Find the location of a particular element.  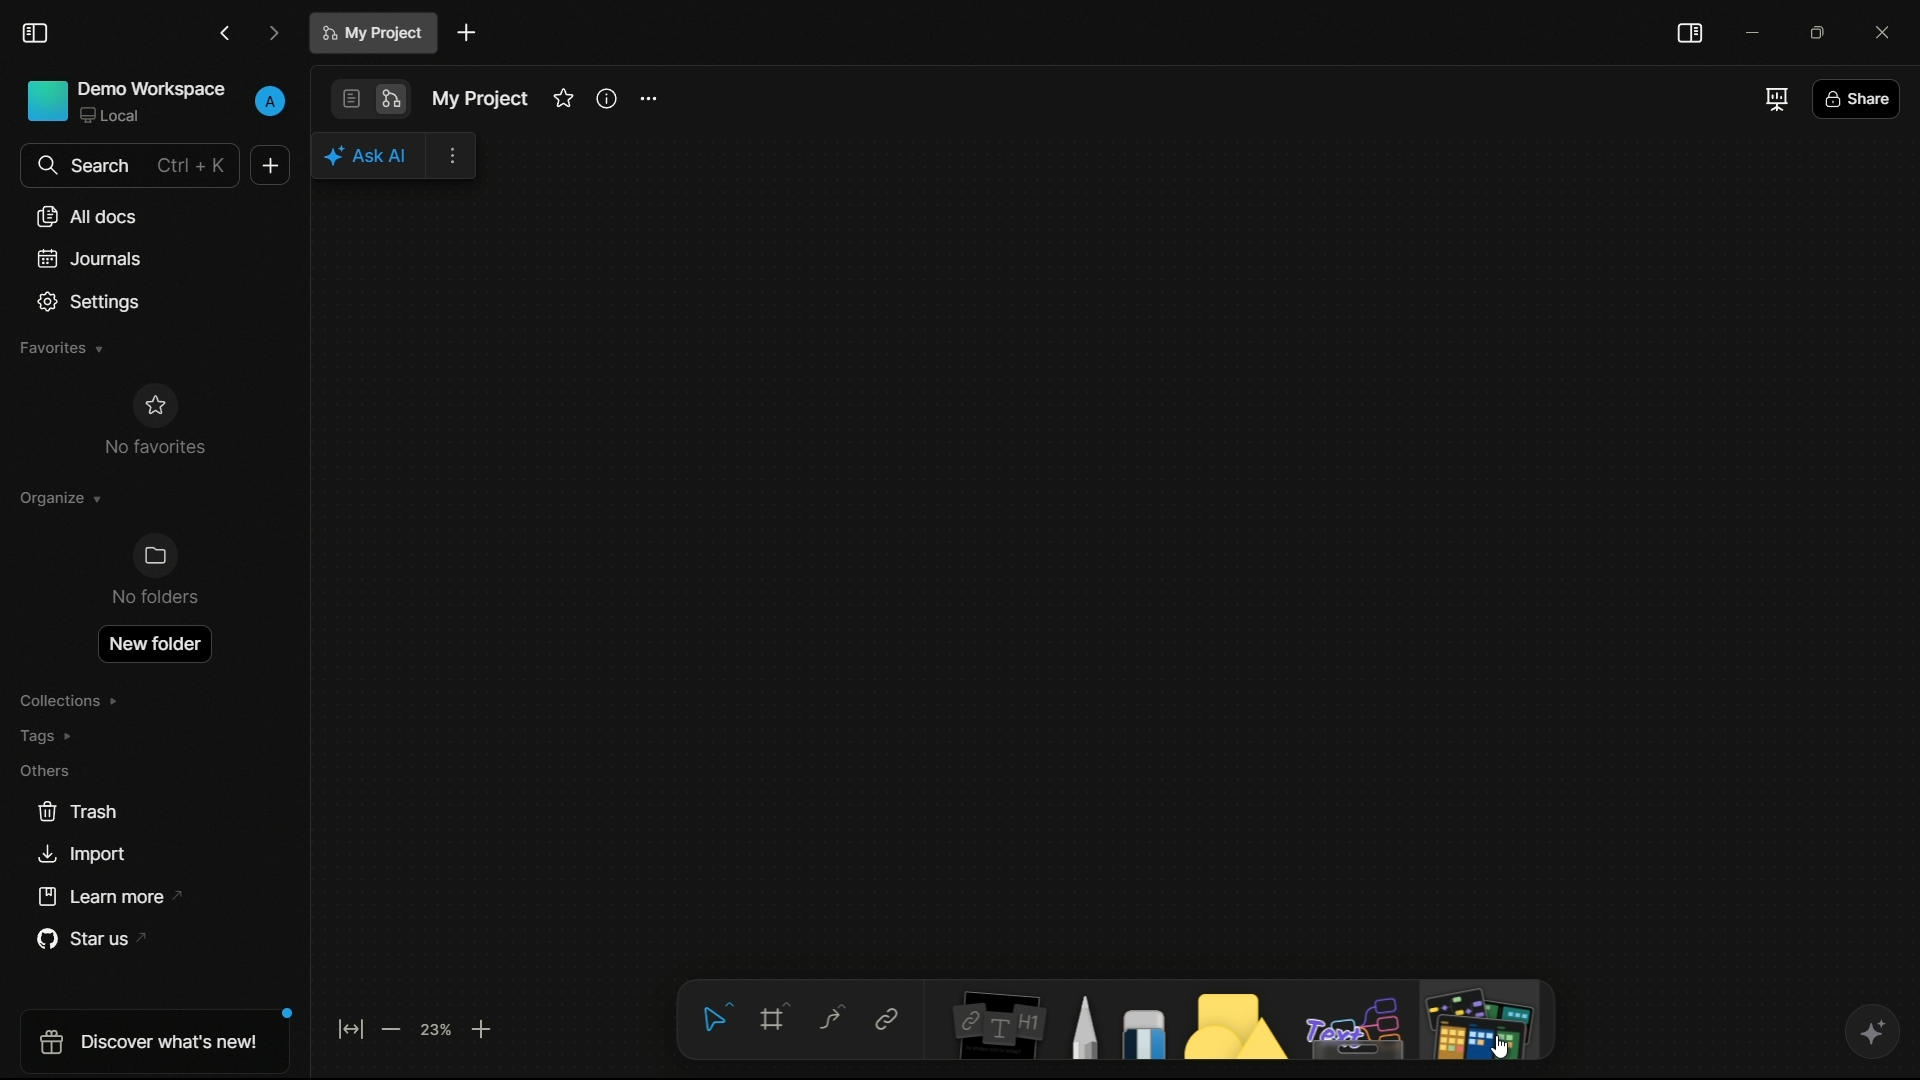

new document is located at coordinates (467, 33).